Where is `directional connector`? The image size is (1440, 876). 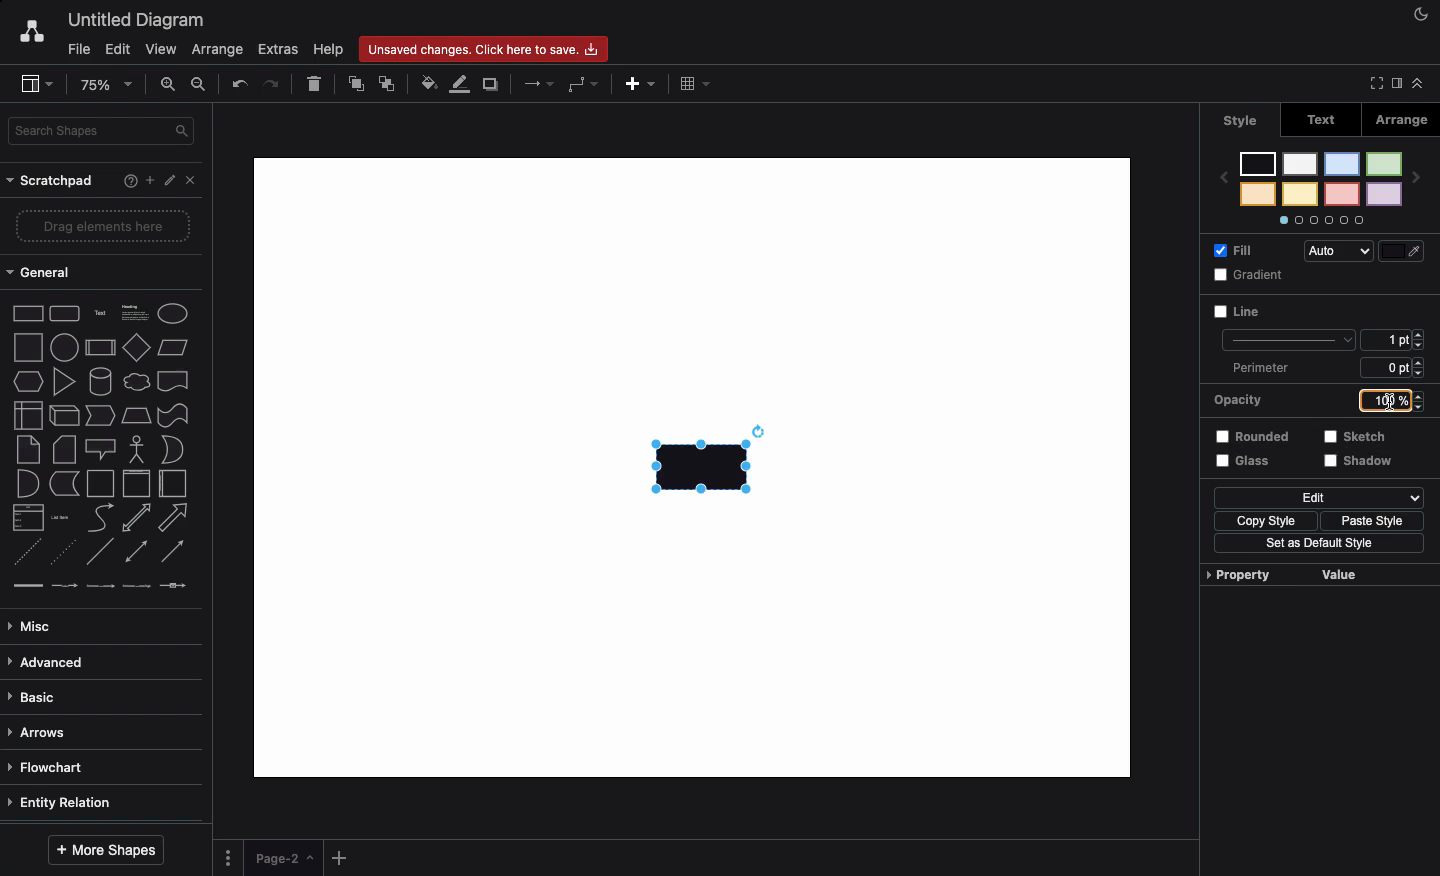 directional connector is located at coordinates (173, 550).